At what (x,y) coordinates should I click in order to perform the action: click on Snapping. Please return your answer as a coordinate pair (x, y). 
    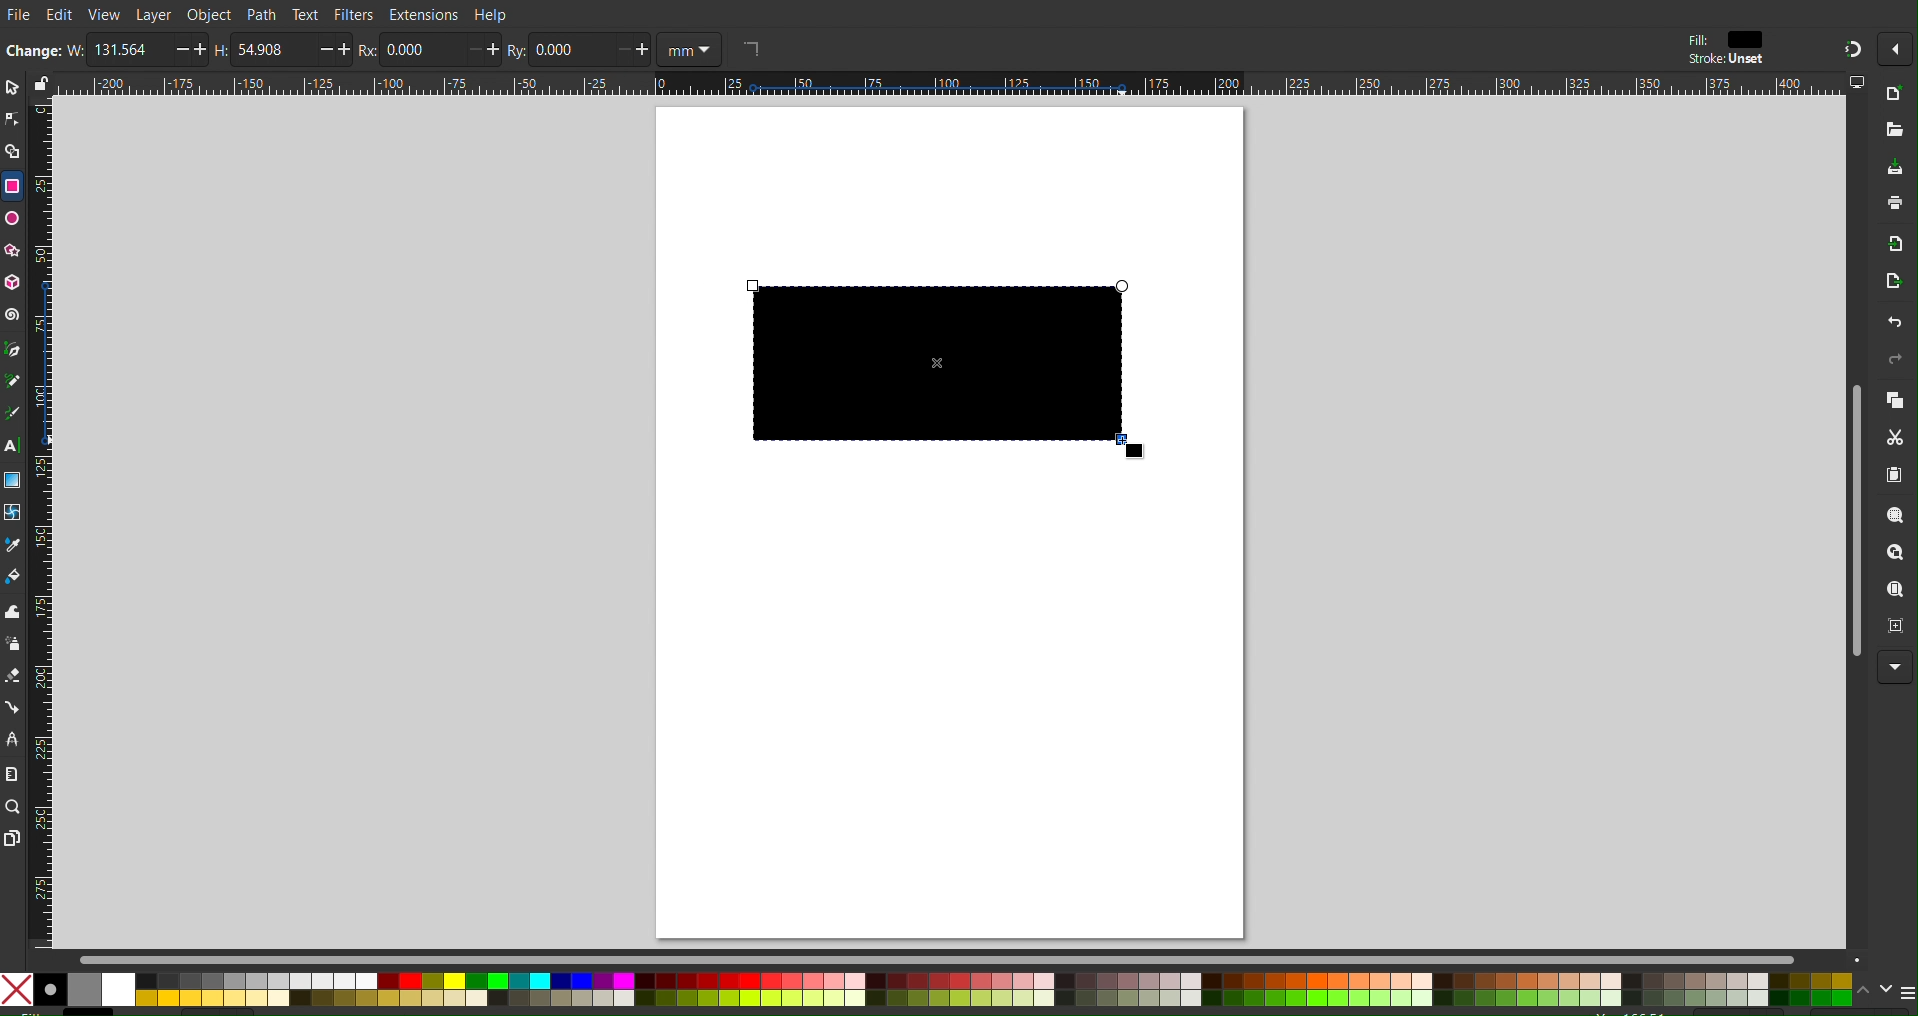
    Looking at the image, I should click on (1850, 46).